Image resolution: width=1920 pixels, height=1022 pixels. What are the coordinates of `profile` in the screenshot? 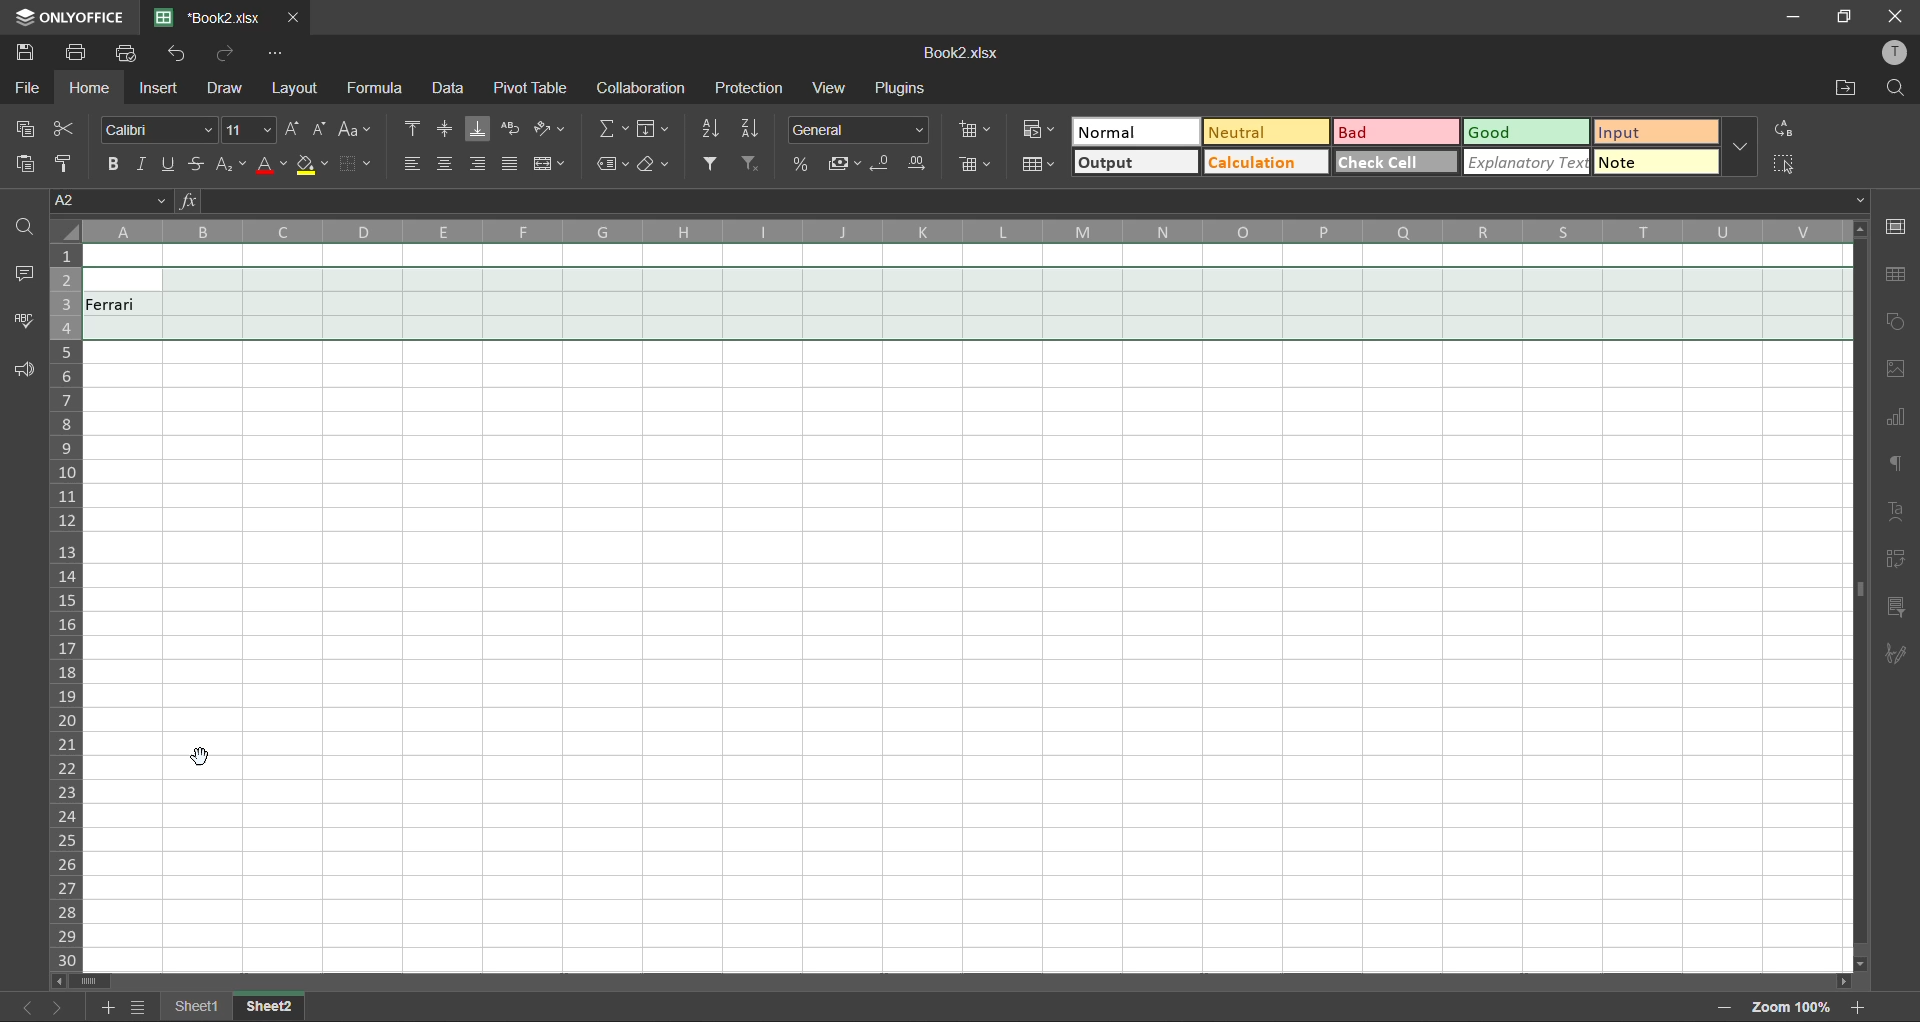 It's located at (1896, 53).